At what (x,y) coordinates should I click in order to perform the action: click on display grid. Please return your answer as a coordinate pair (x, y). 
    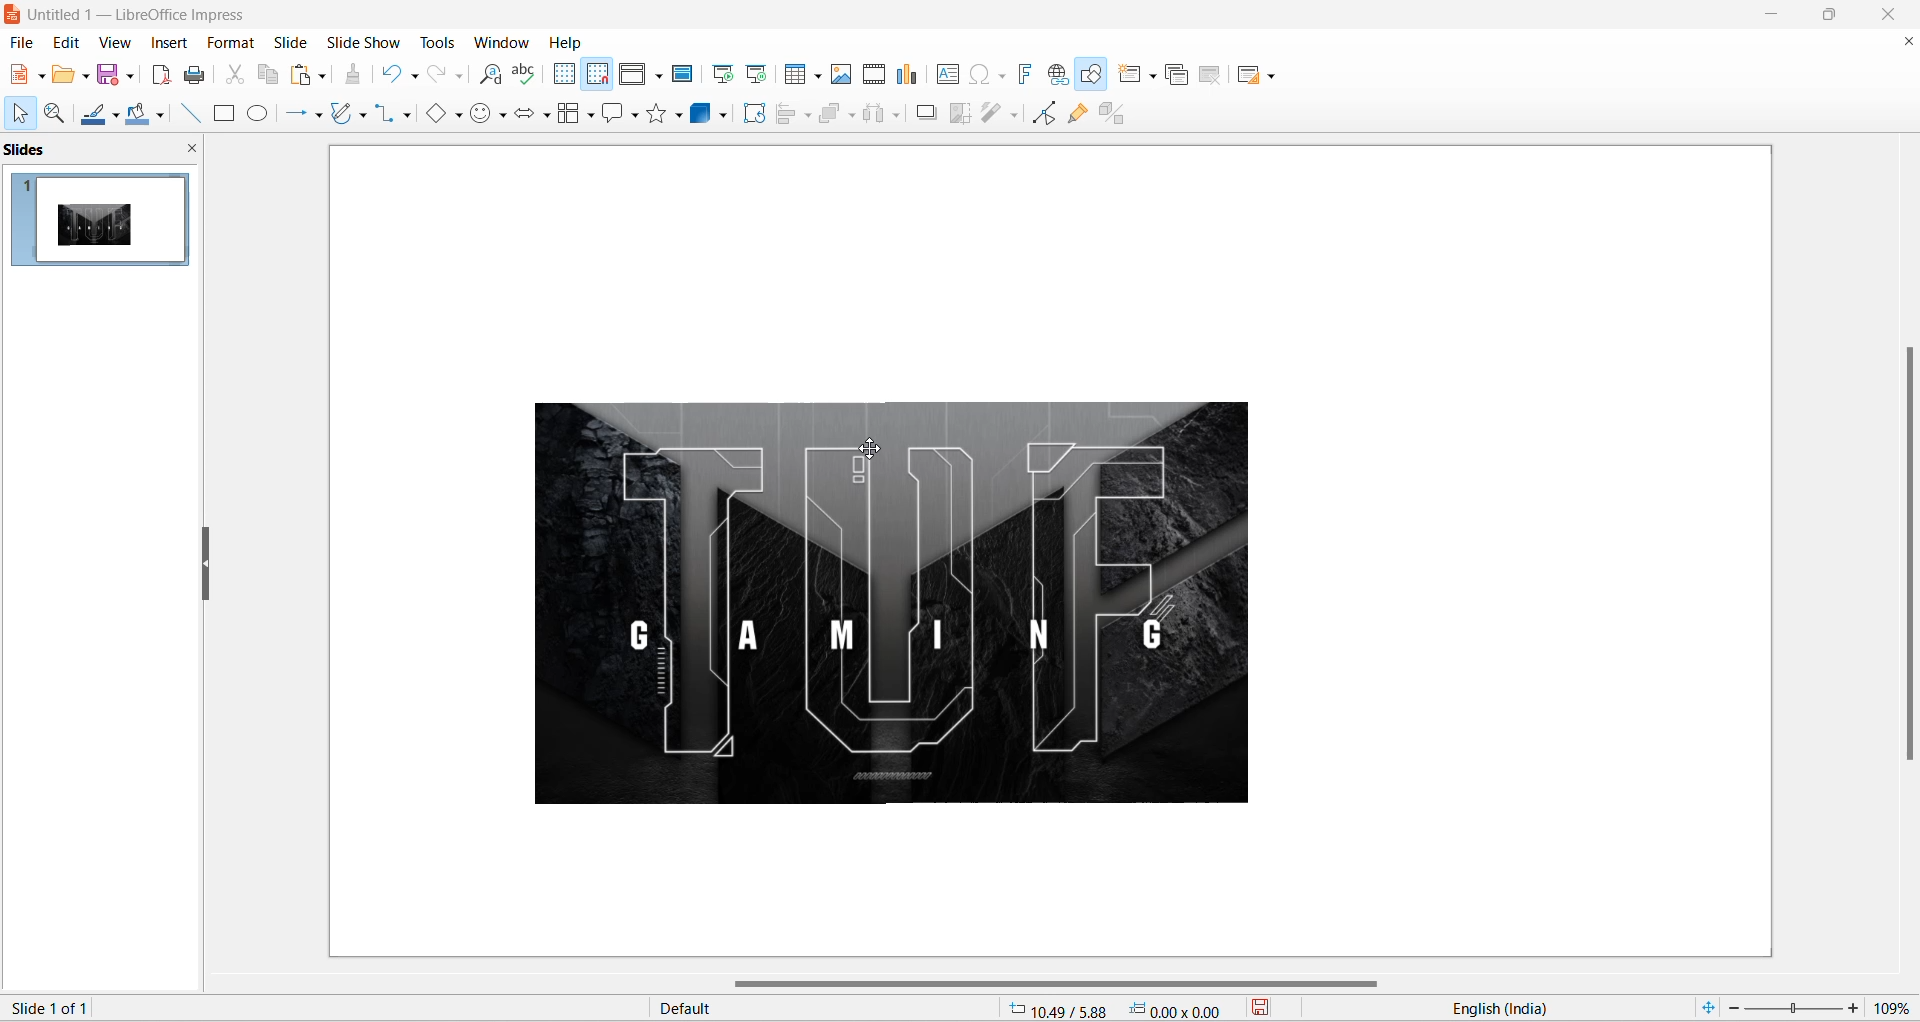
    Looking at the image, I should click on (563, 73).